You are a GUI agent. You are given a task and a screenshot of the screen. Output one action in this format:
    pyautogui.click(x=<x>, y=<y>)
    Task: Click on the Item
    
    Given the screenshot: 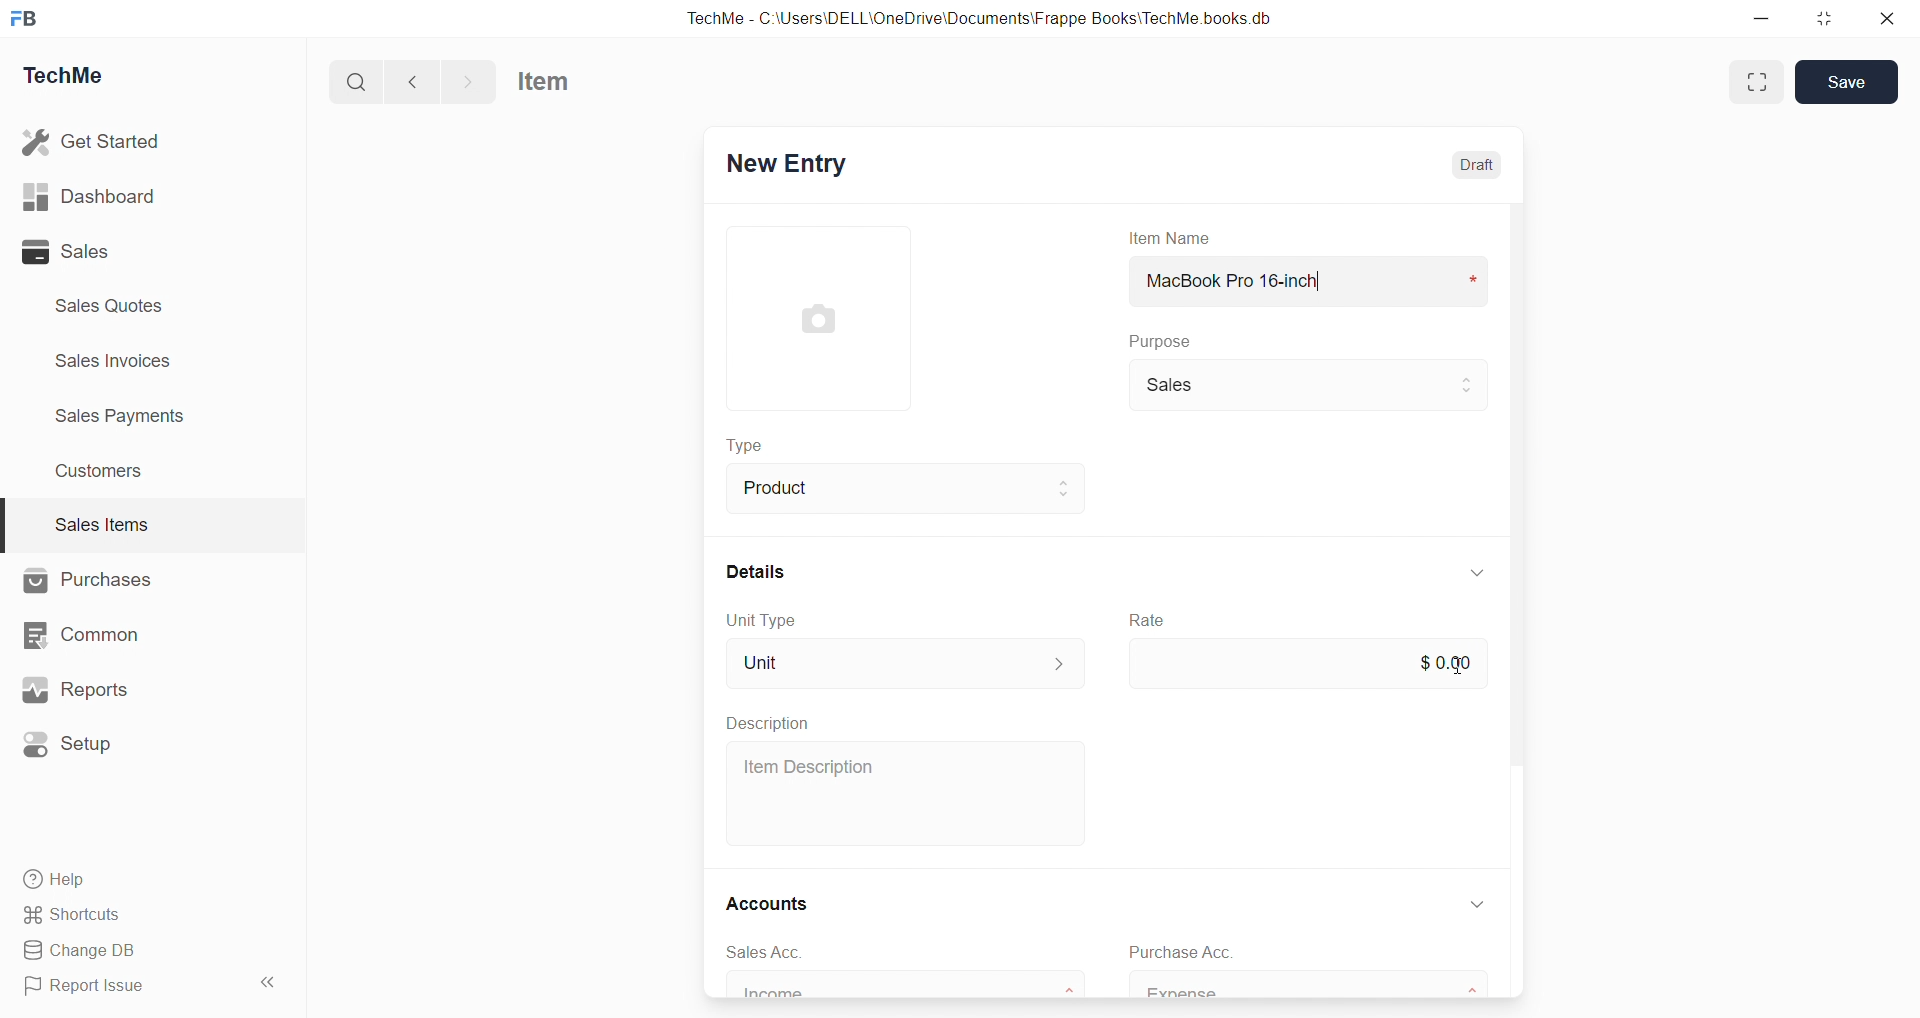 What is the action you would take?
    pyautogui.click(x=544, y=81)
    